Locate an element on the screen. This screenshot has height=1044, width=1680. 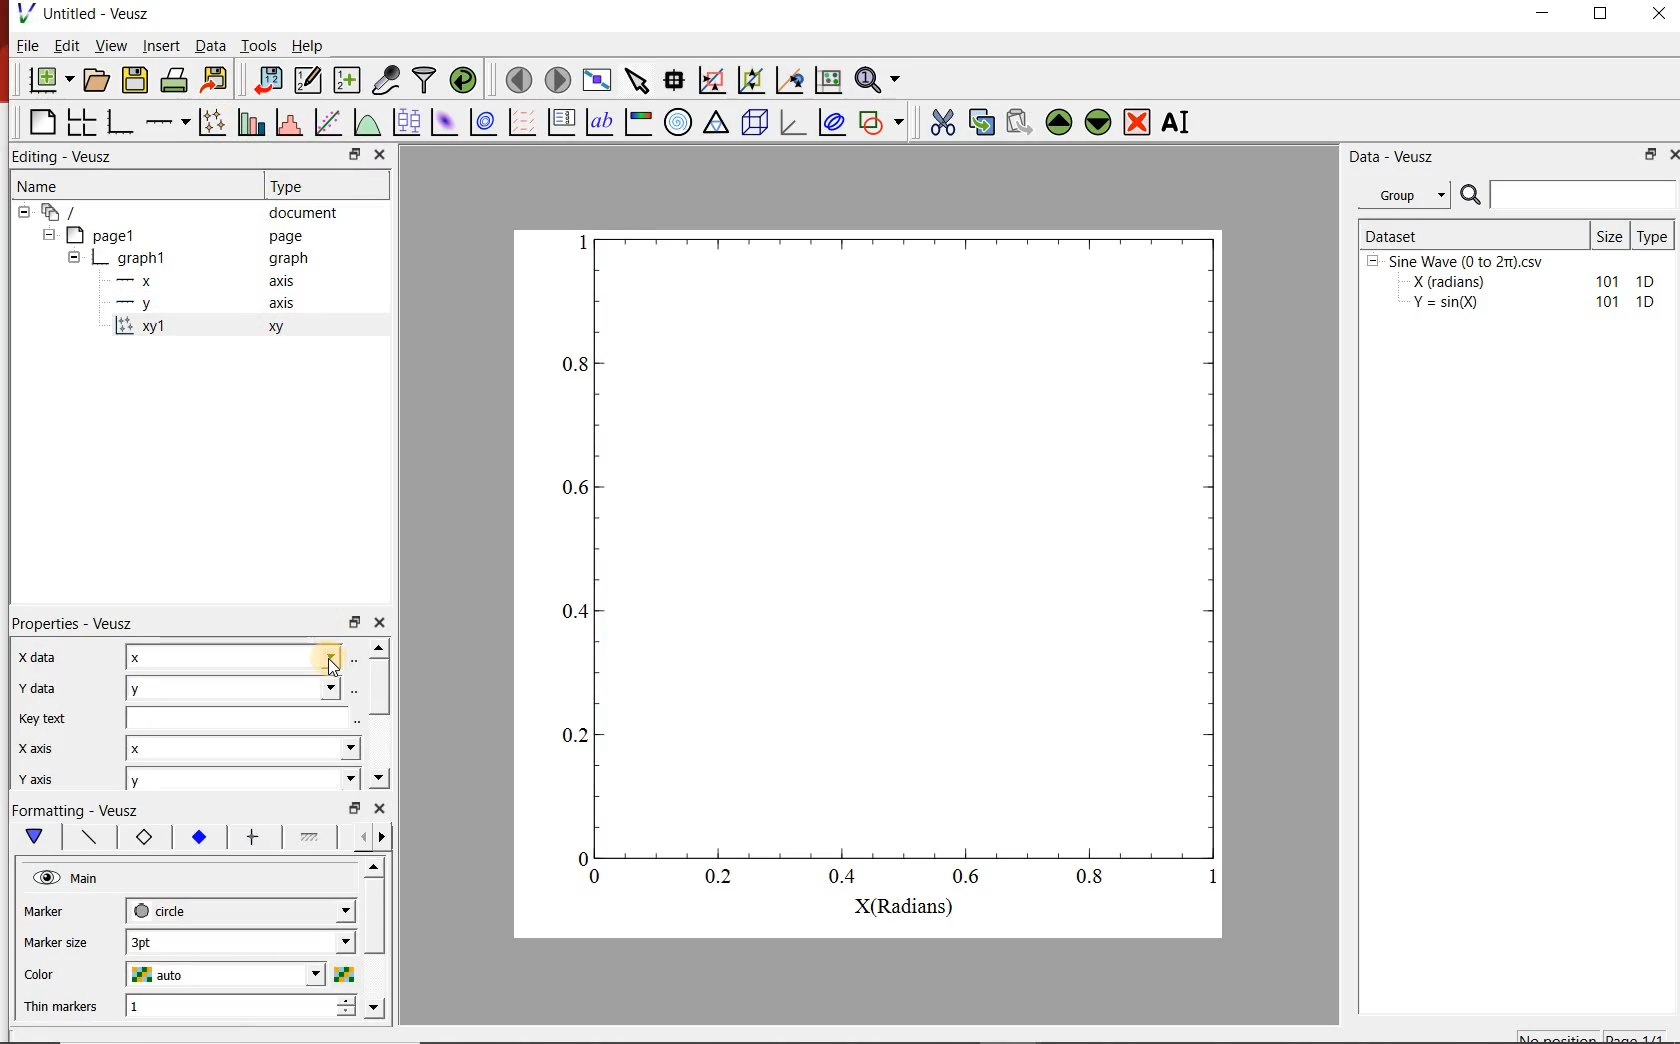
Untitled - Veusz is located at coordinates (98, 13).